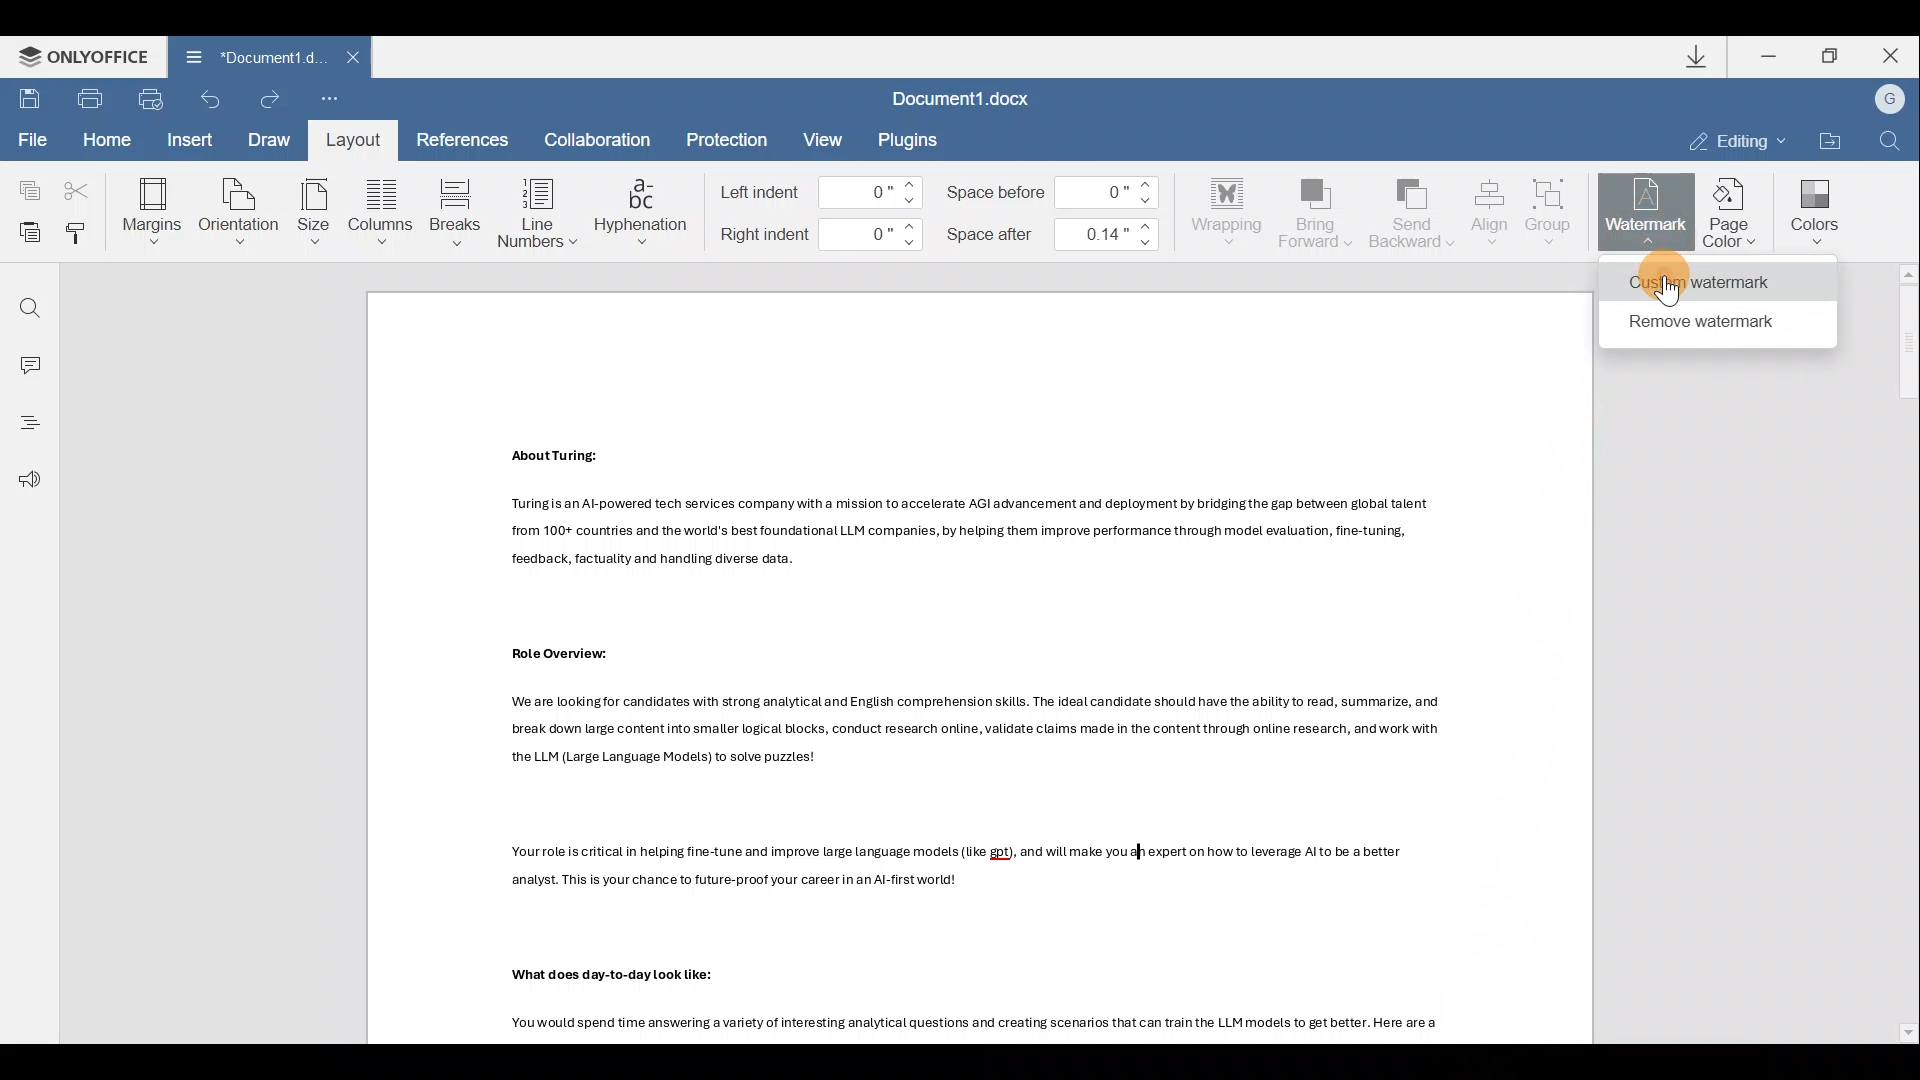 The image size is (1920, 1080). What do you see at coordinates (1735, 209) in the screenshot?
I see `Page color` at bounding box center [1735, 209].